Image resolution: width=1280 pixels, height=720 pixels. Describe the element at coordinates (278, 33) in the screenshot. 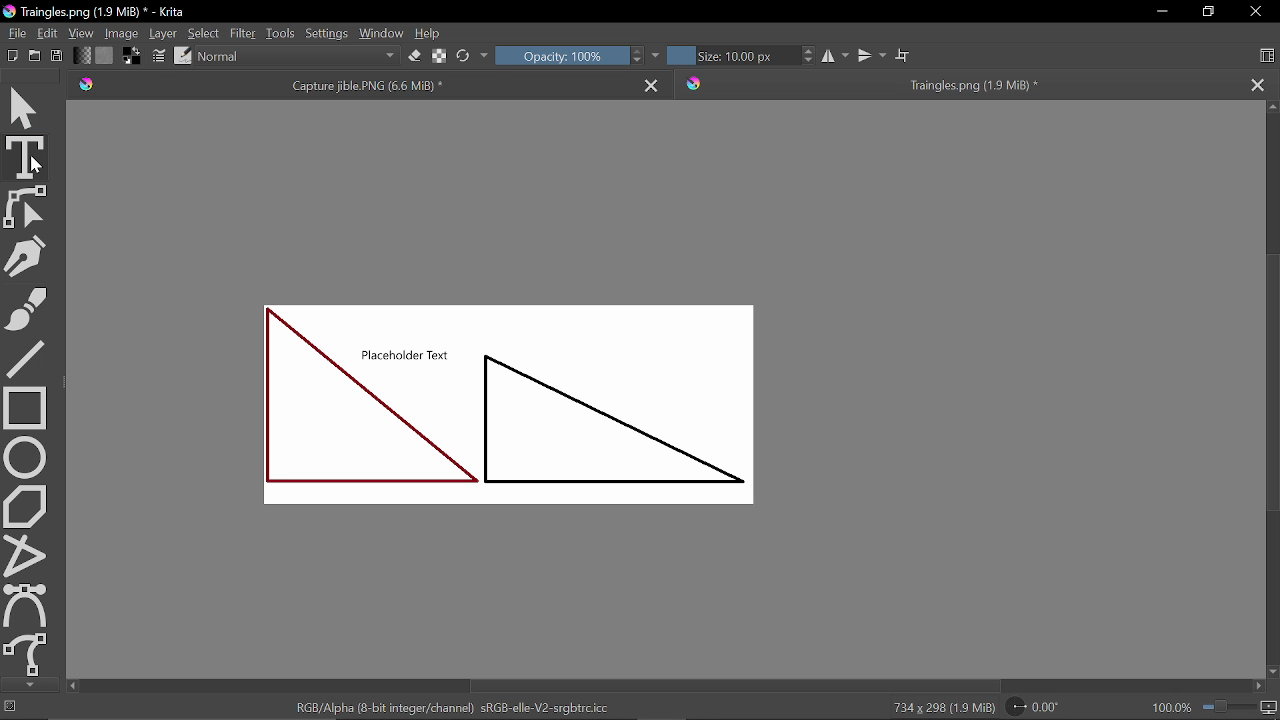

I see `tools` at that location.